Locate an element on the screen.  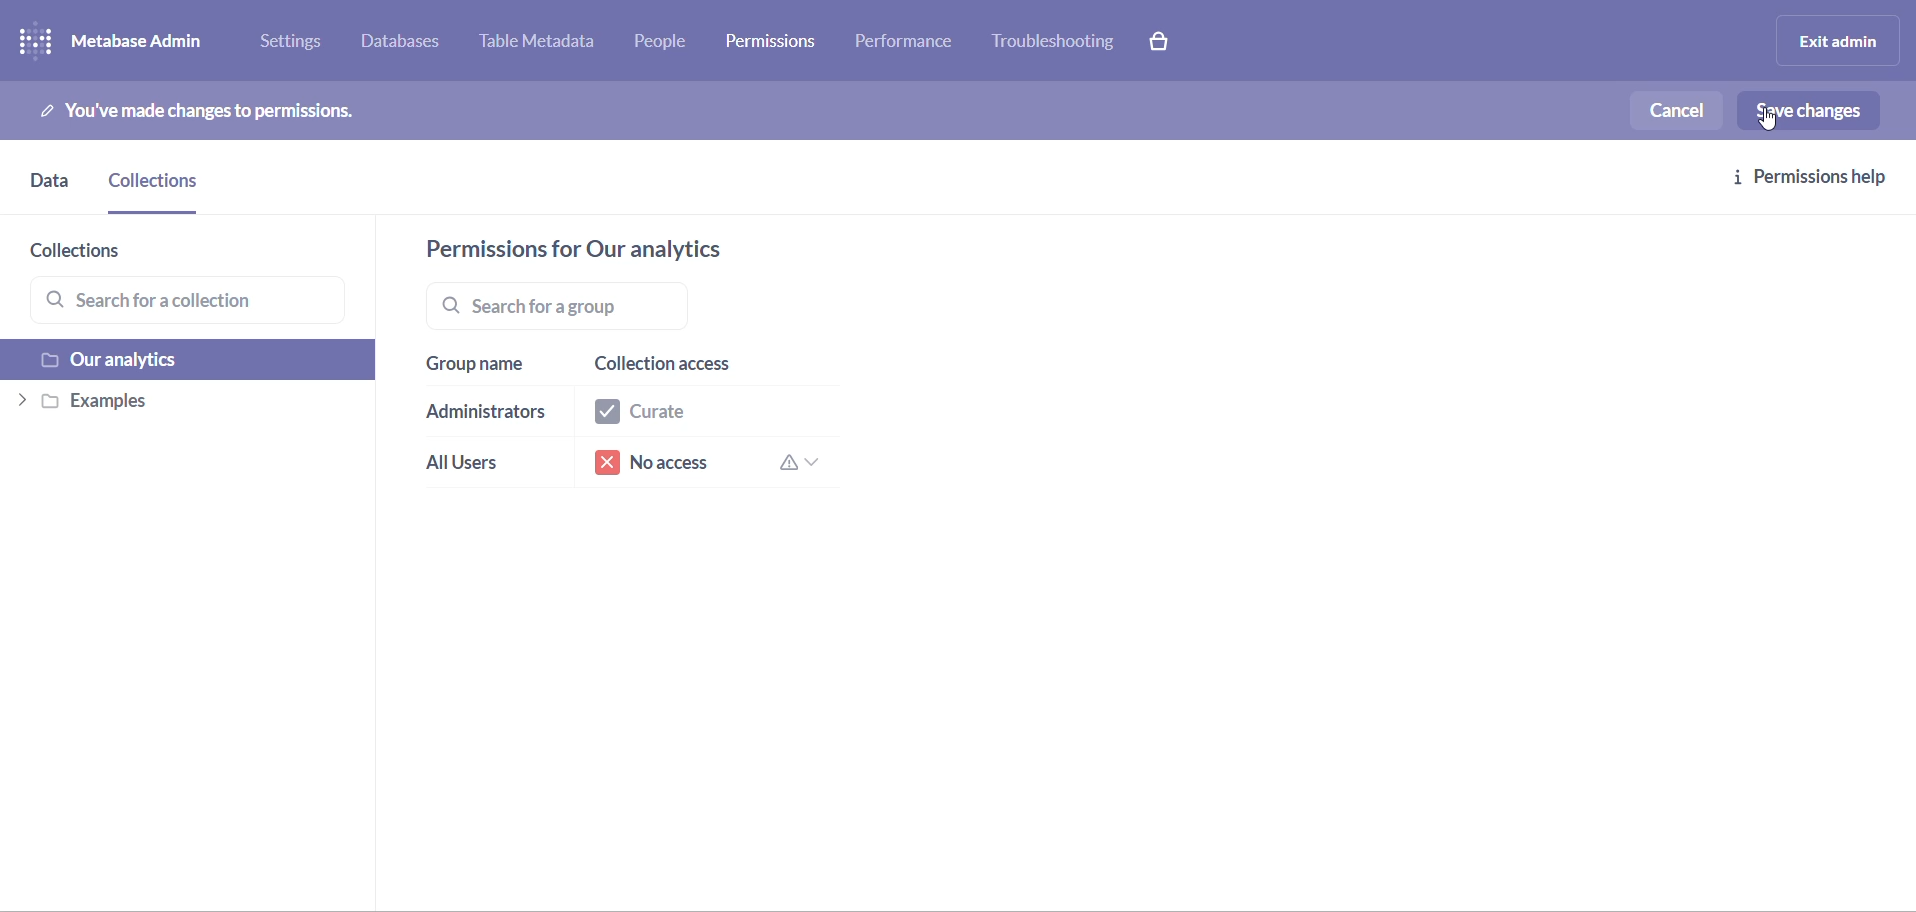
cursor is located at coordinates (1777, 123).